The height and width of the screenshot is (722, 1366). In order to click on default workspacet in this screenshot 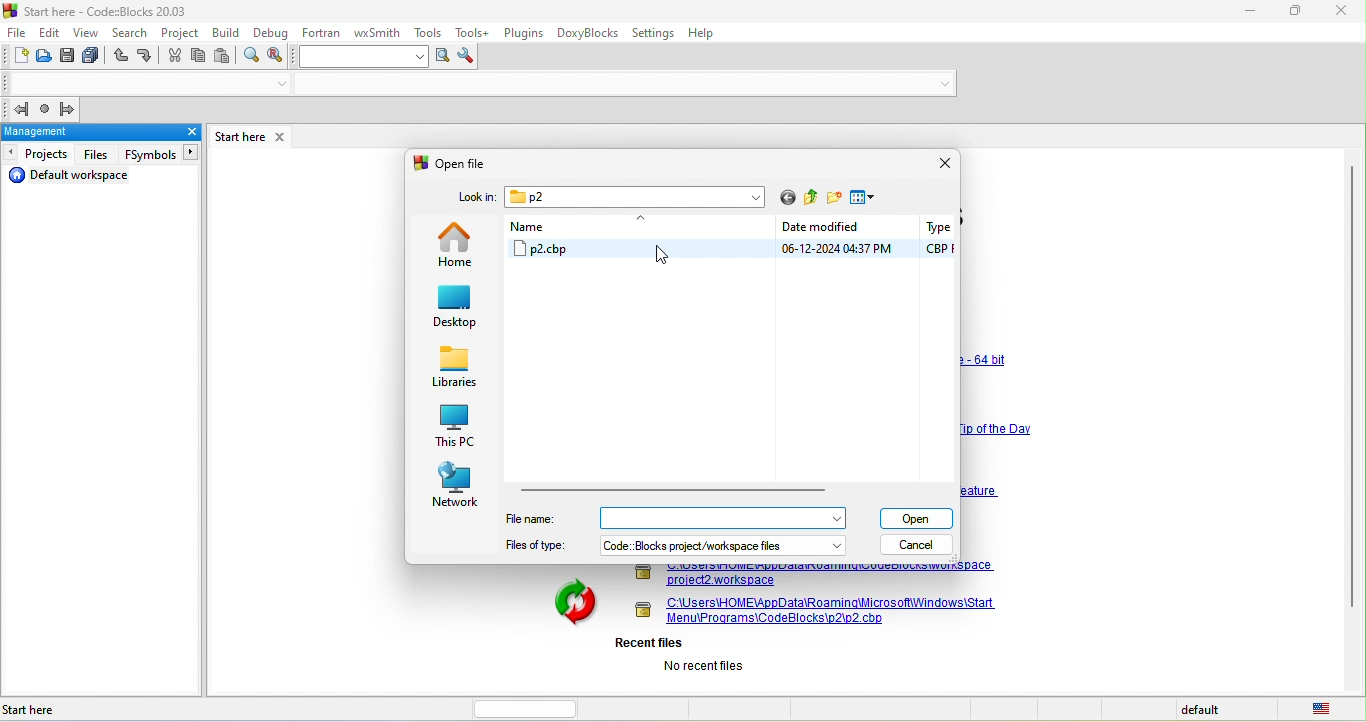, I will do `click(75, 176)`.